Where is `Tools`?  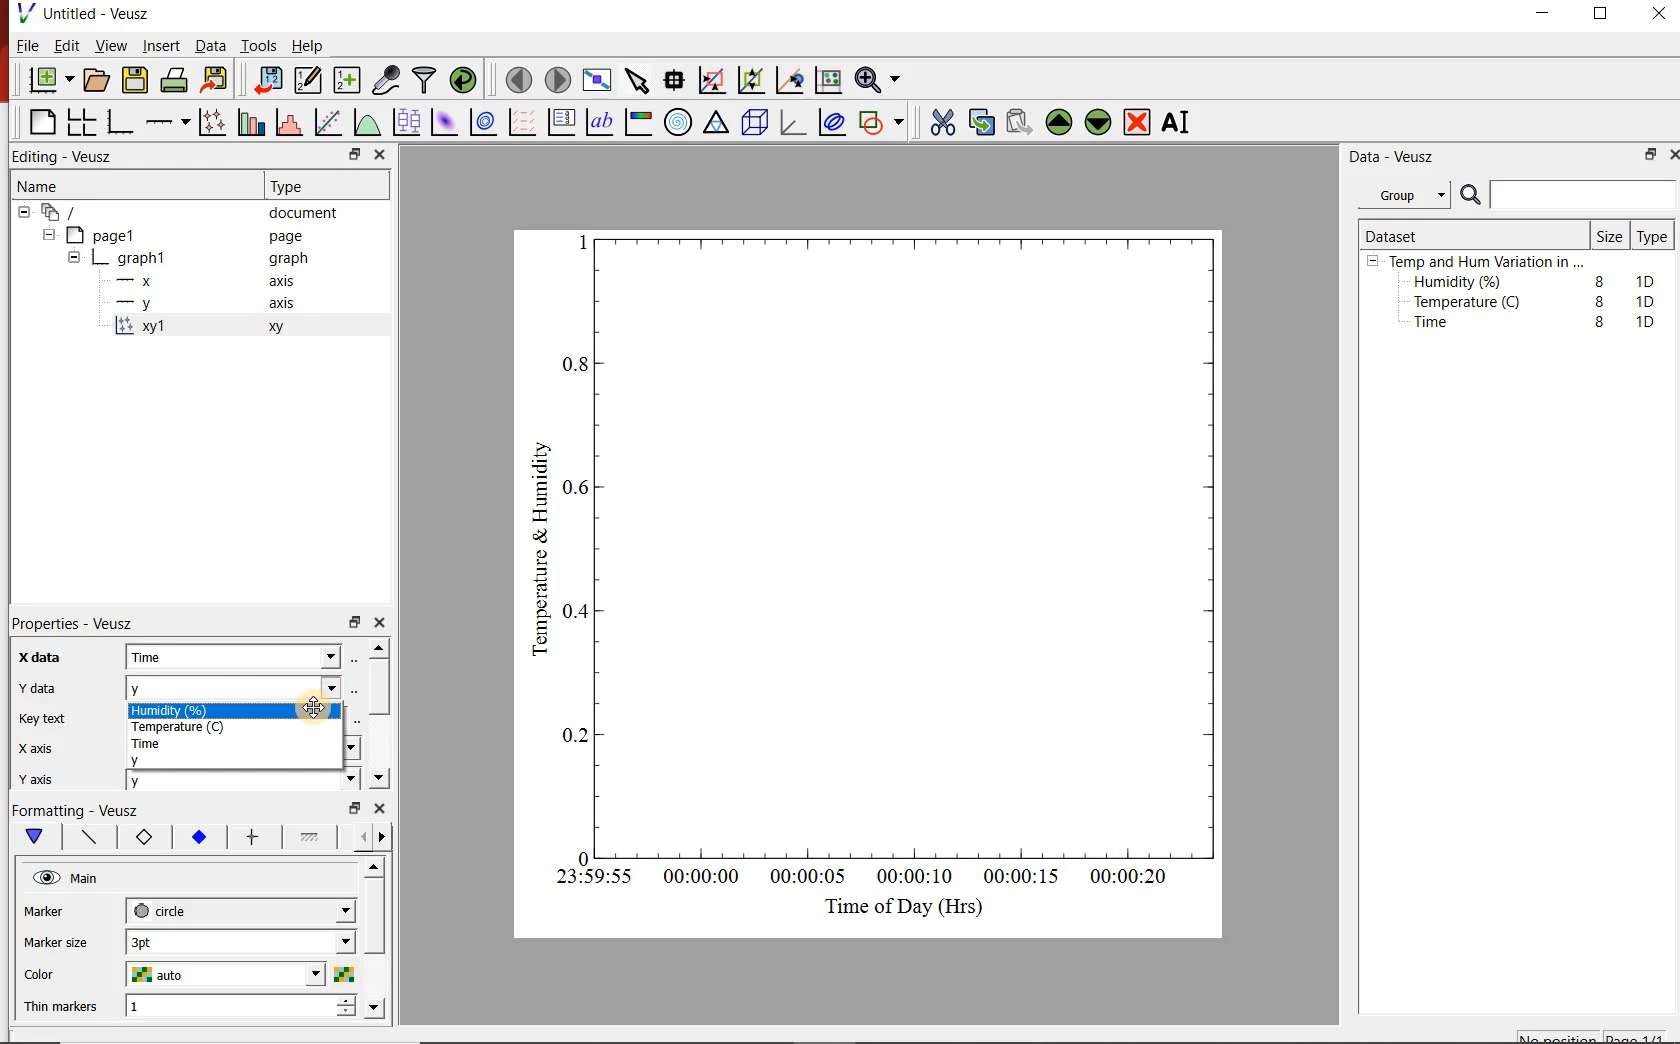 Tools is located at coordinates (257, 46).